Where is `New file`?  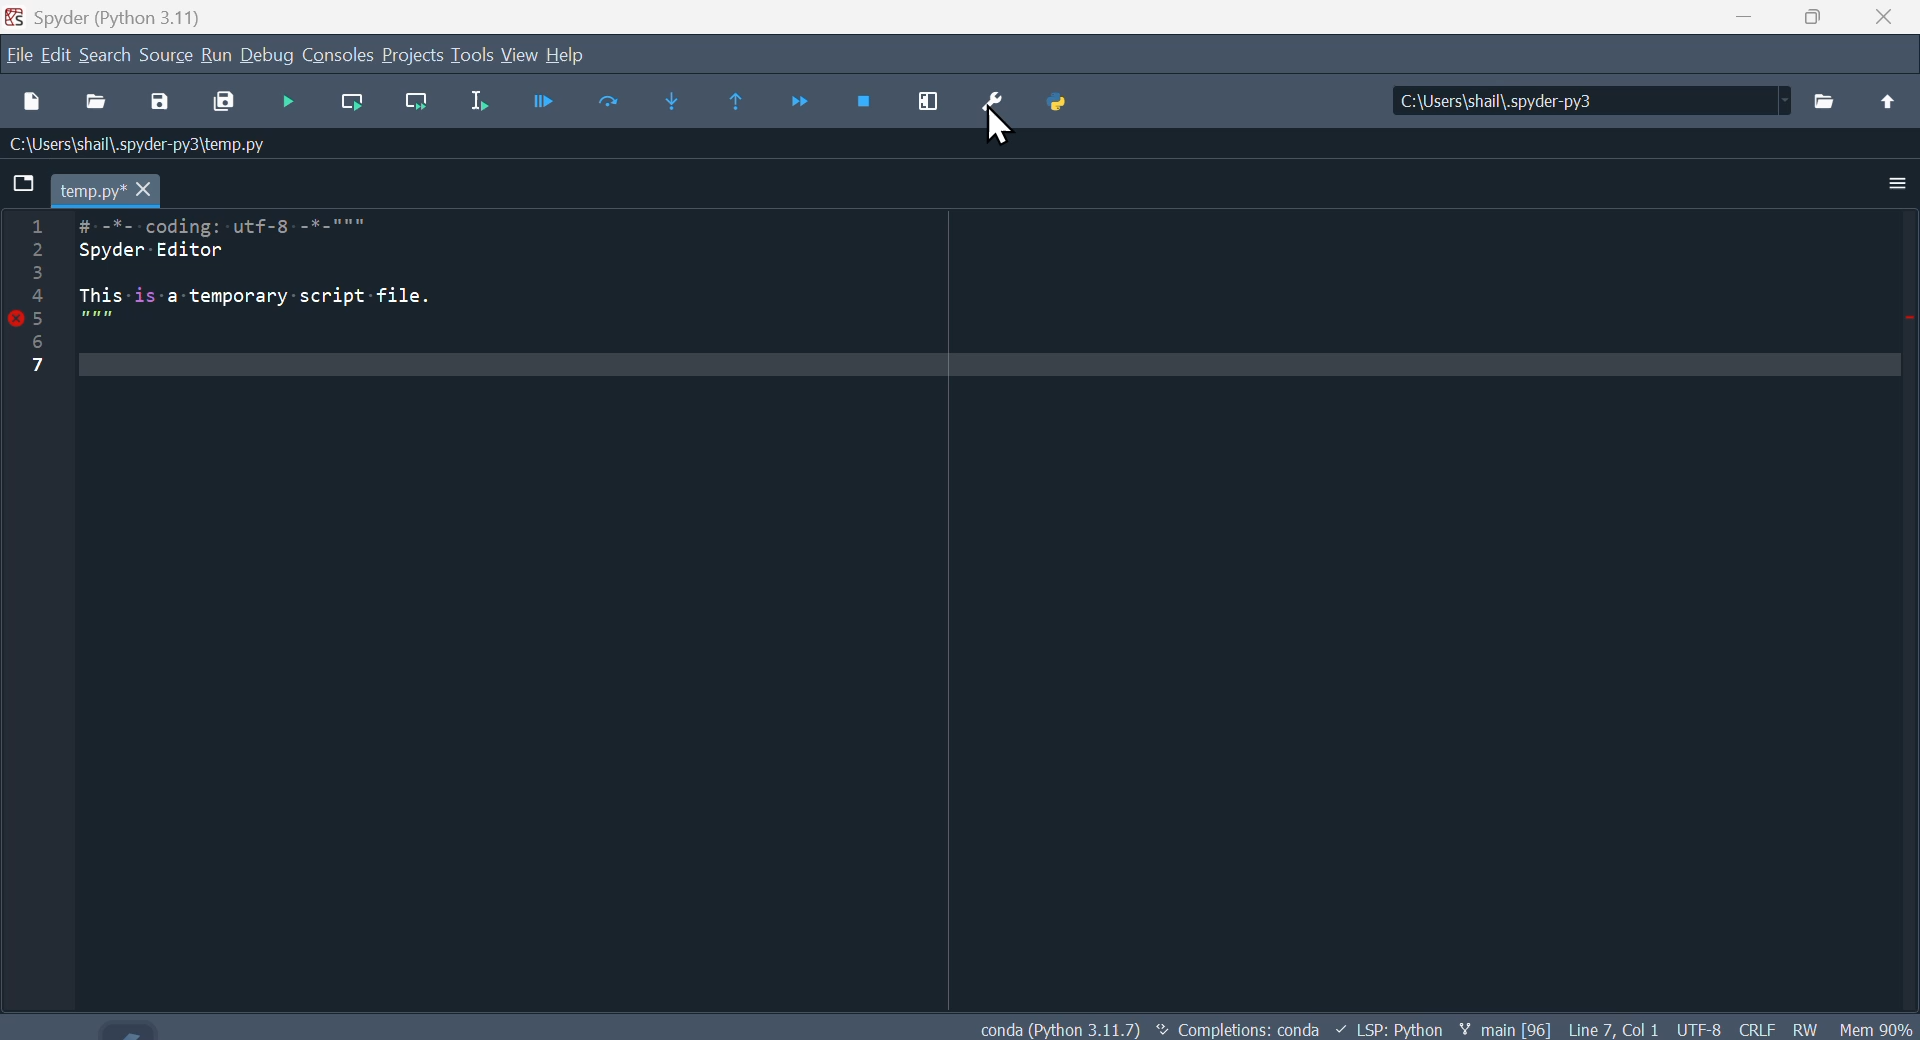 New file is located at coordinates (26, 98).